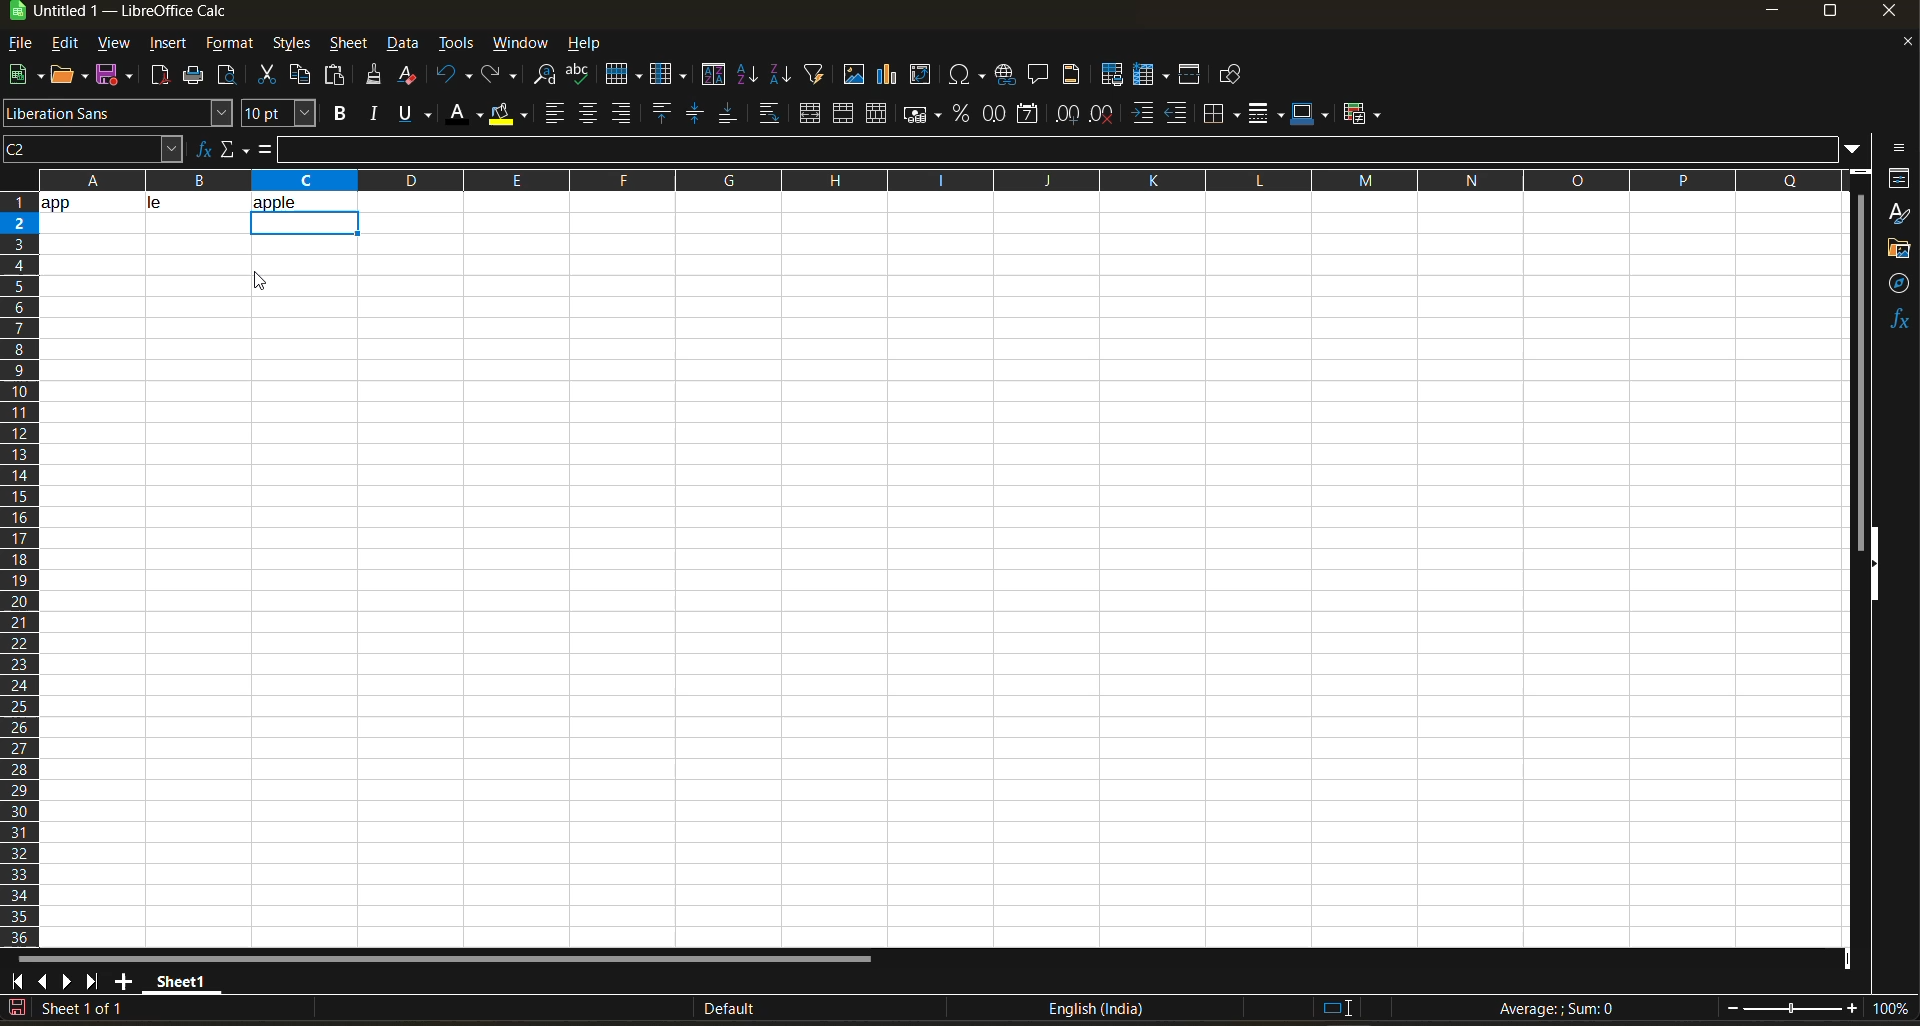  What do you see at coordinates (557, 114) in the screenshot?
I see `align left` at bounding box center [557, 114].